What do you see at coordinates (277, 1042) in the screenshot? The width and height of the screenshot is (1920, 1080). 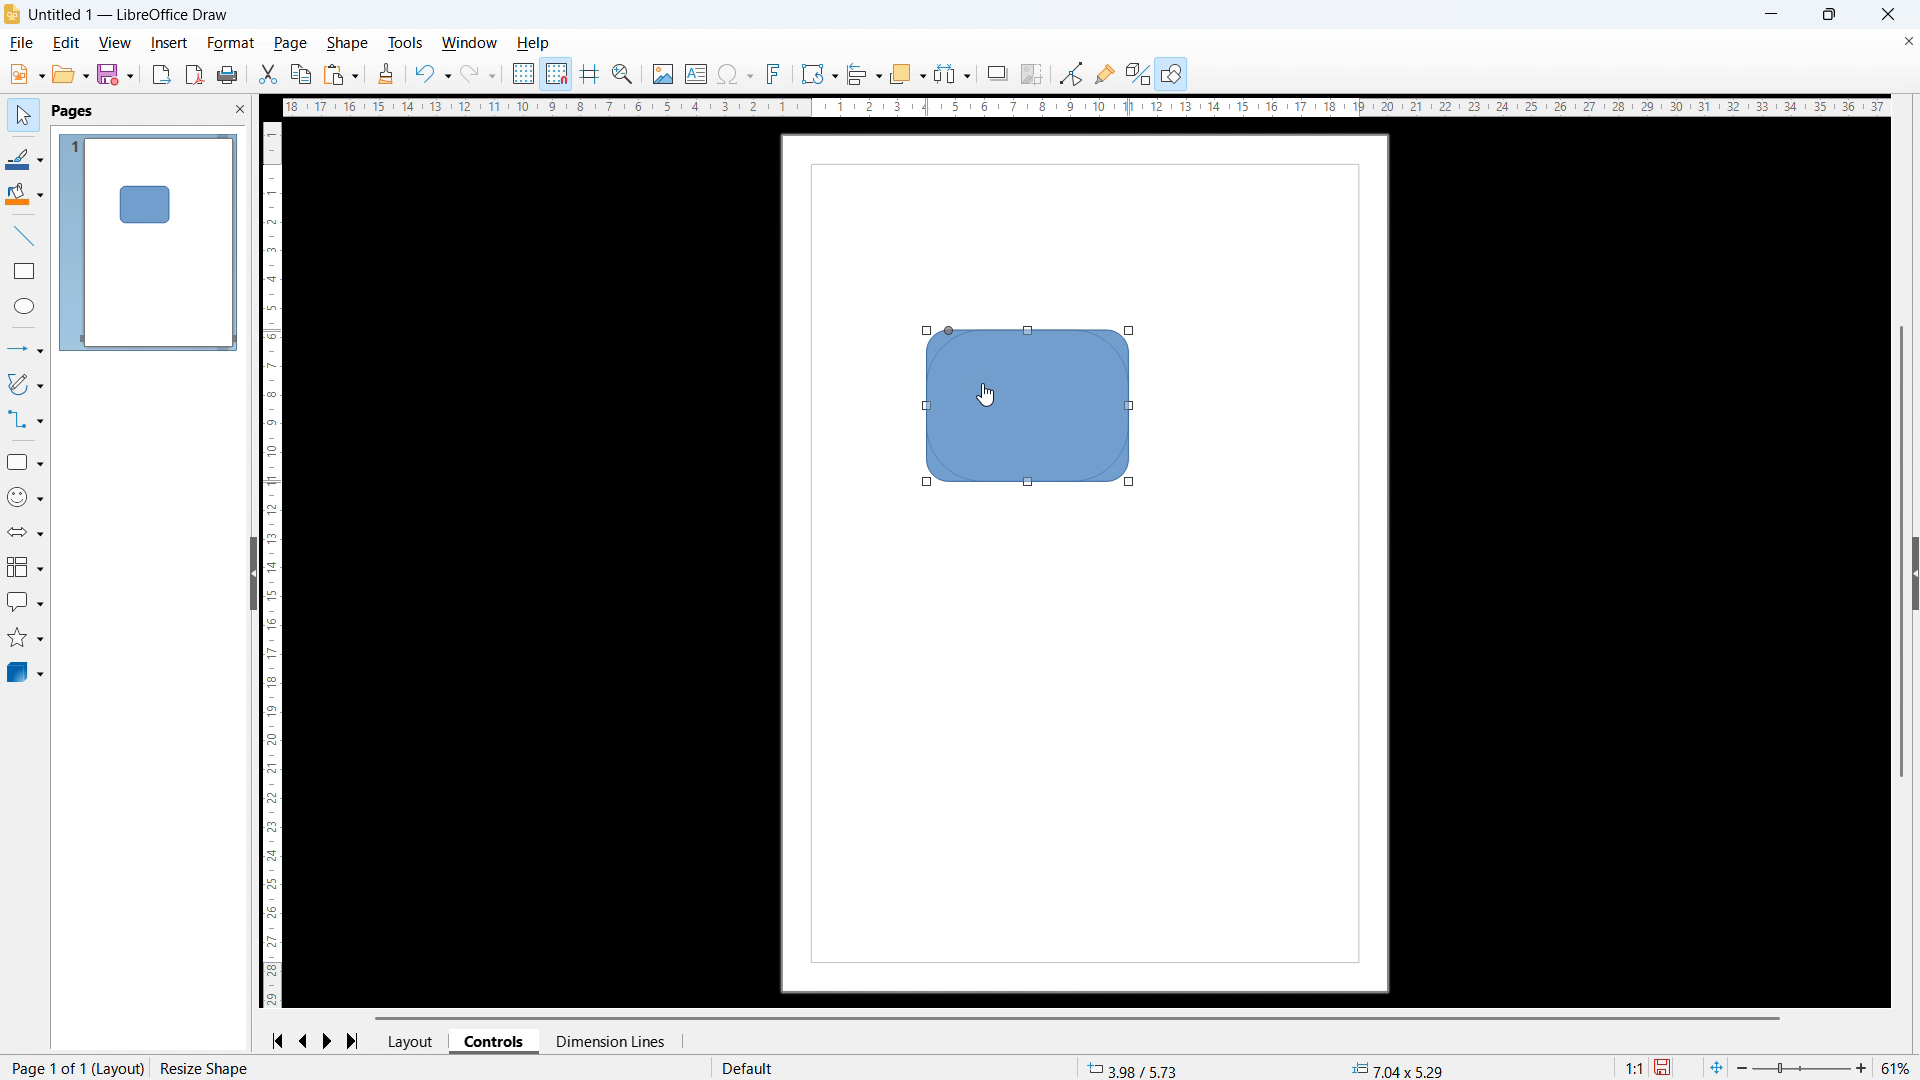 I see `Go to first page ` at bounding box center [277, 1042].